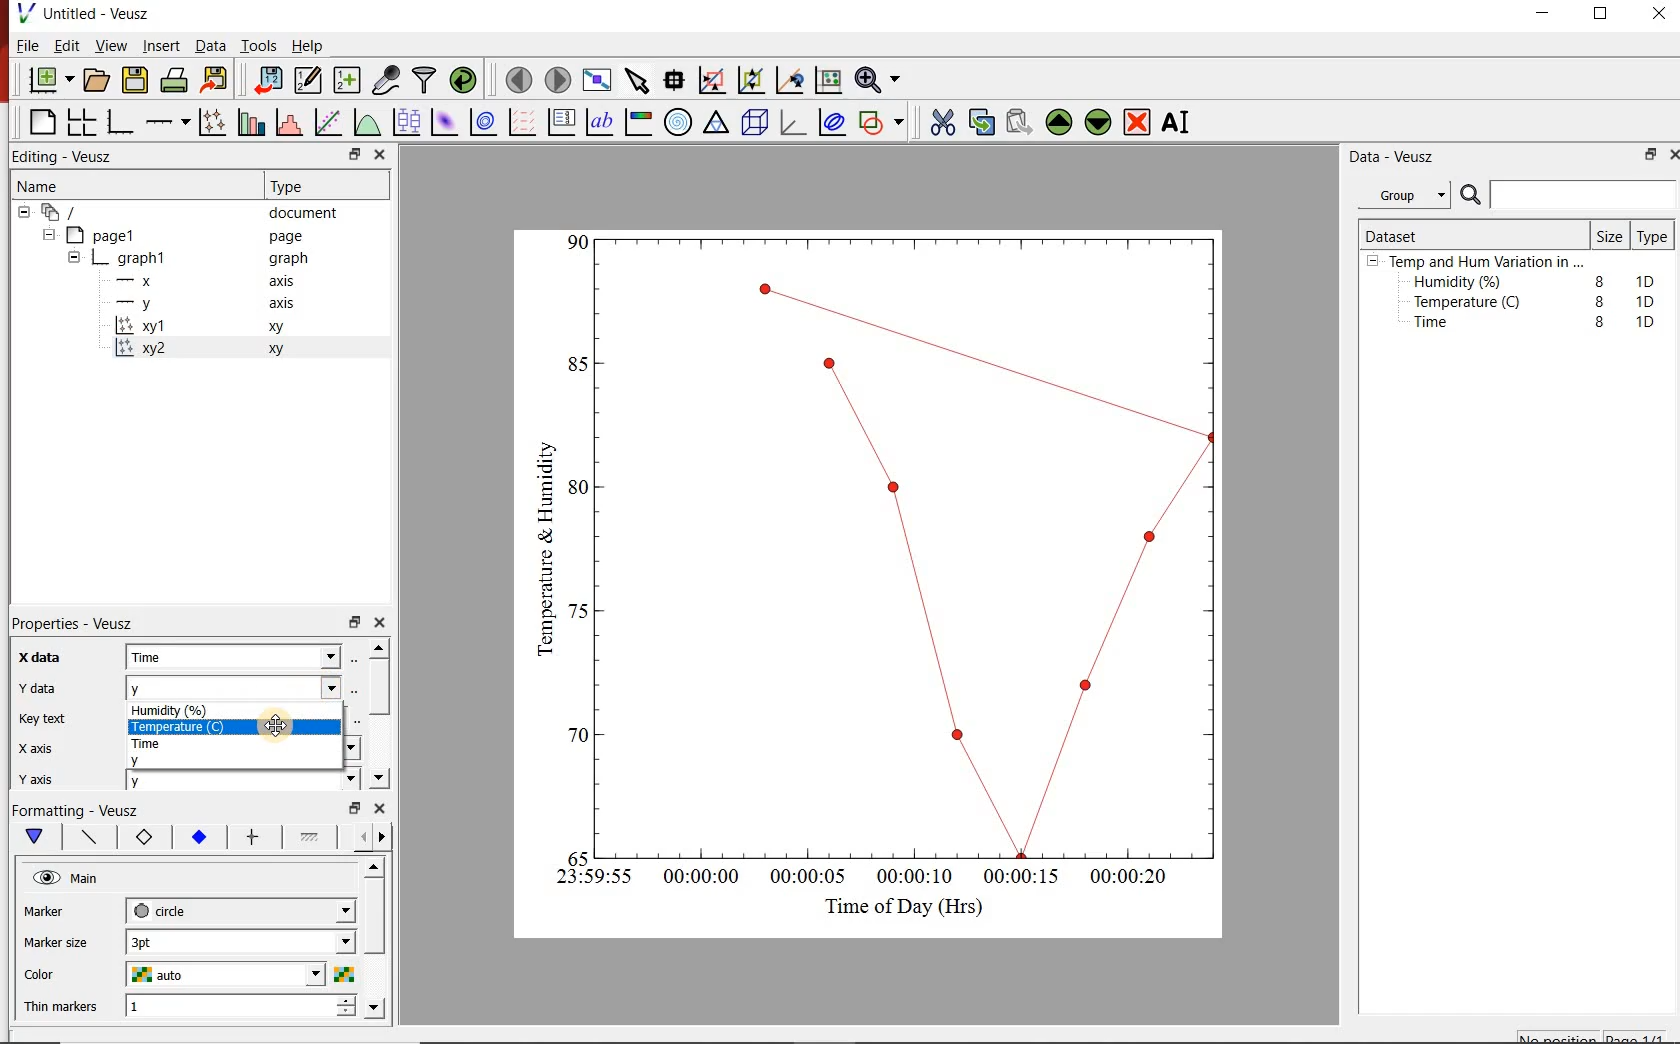 This screenshot has width=1680, height=1044. I want to click on auto, so click(161, 975).